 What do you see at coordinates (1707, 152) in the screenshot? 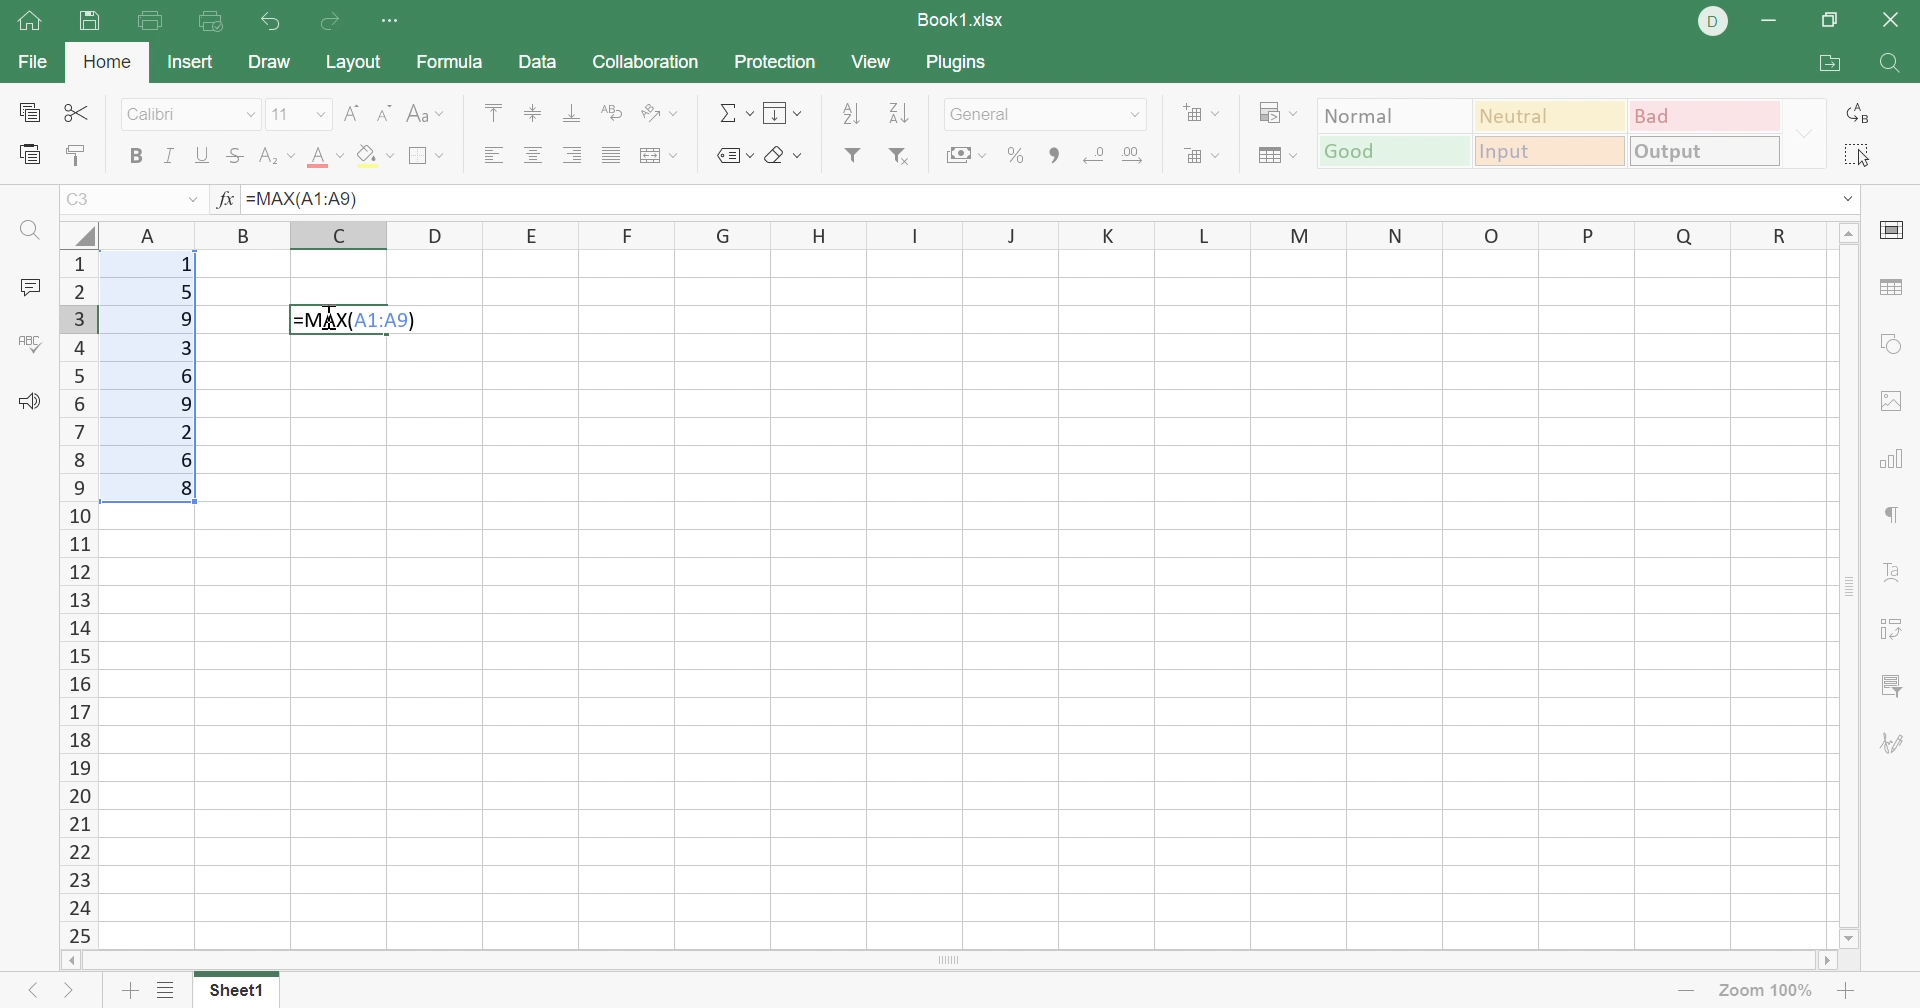
I see `Output` at bounding box center [1707, 152].